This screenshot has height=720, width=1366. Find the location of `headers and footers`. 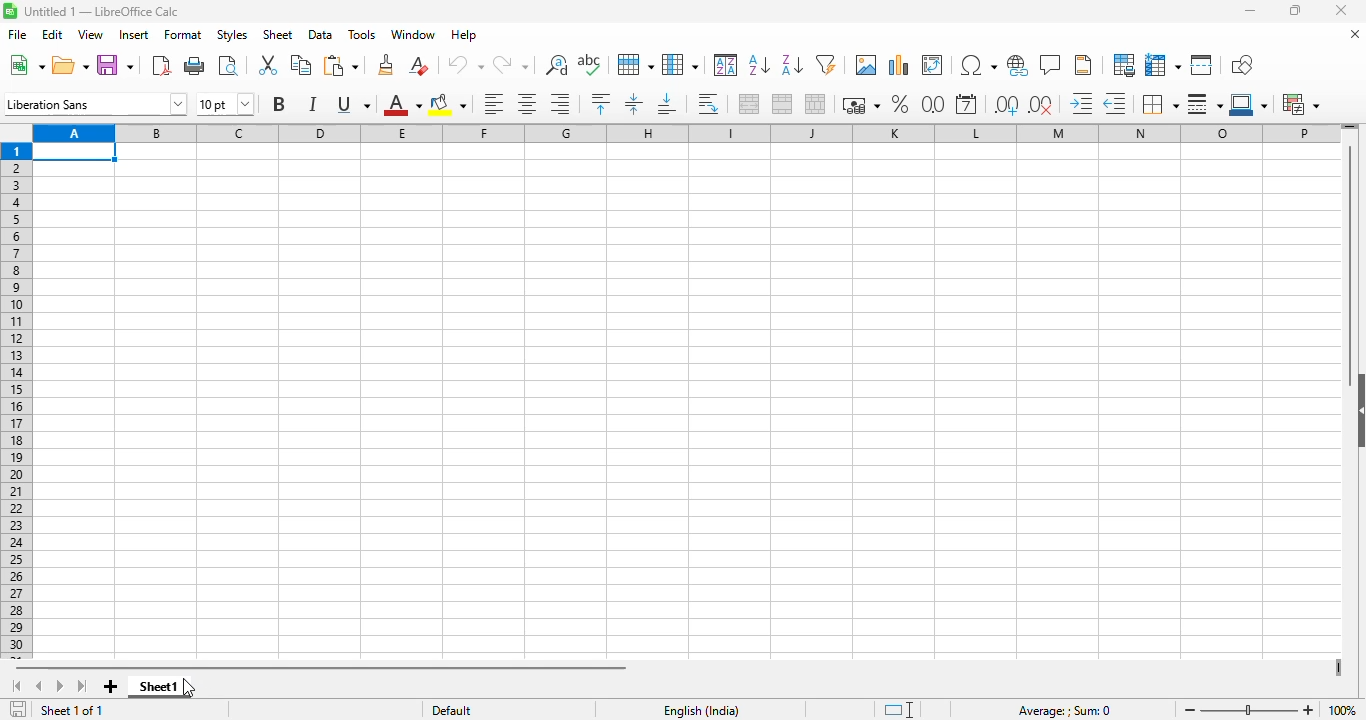

headers and footers is located at coordinates (1085, 65).